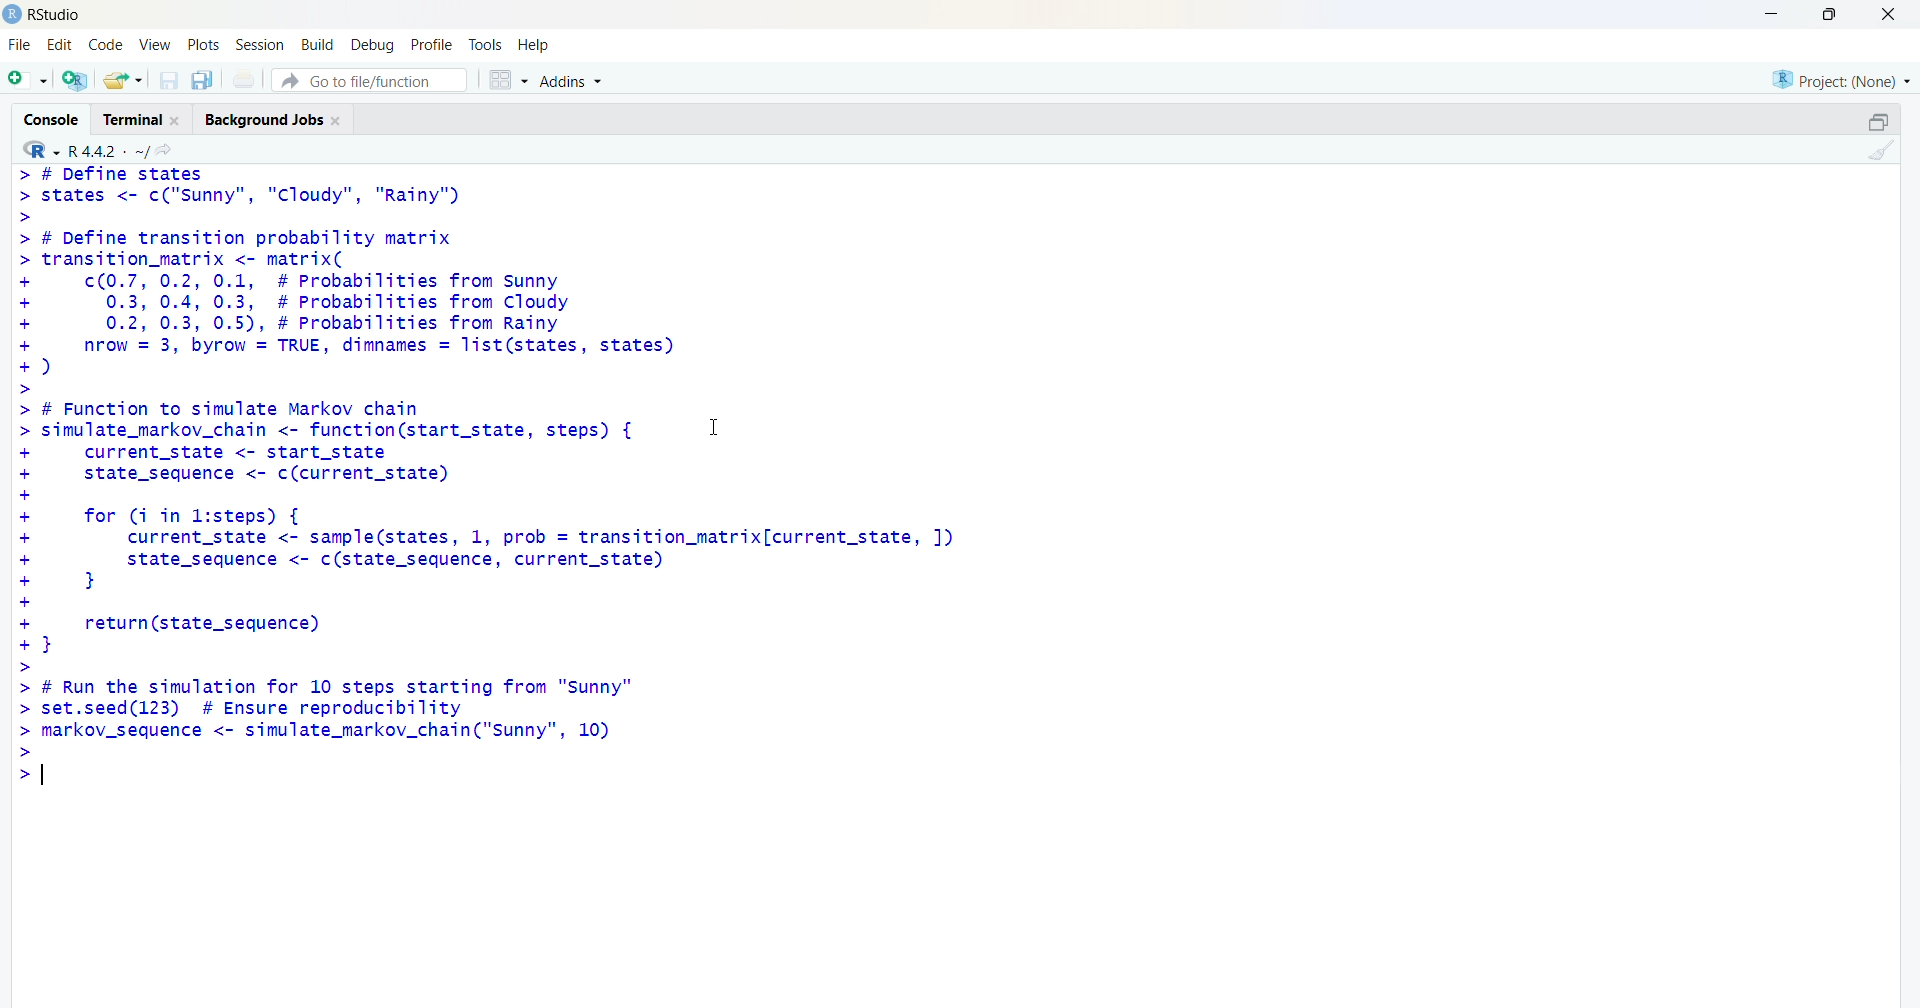  I want to click on terminal, so click(143, 119).